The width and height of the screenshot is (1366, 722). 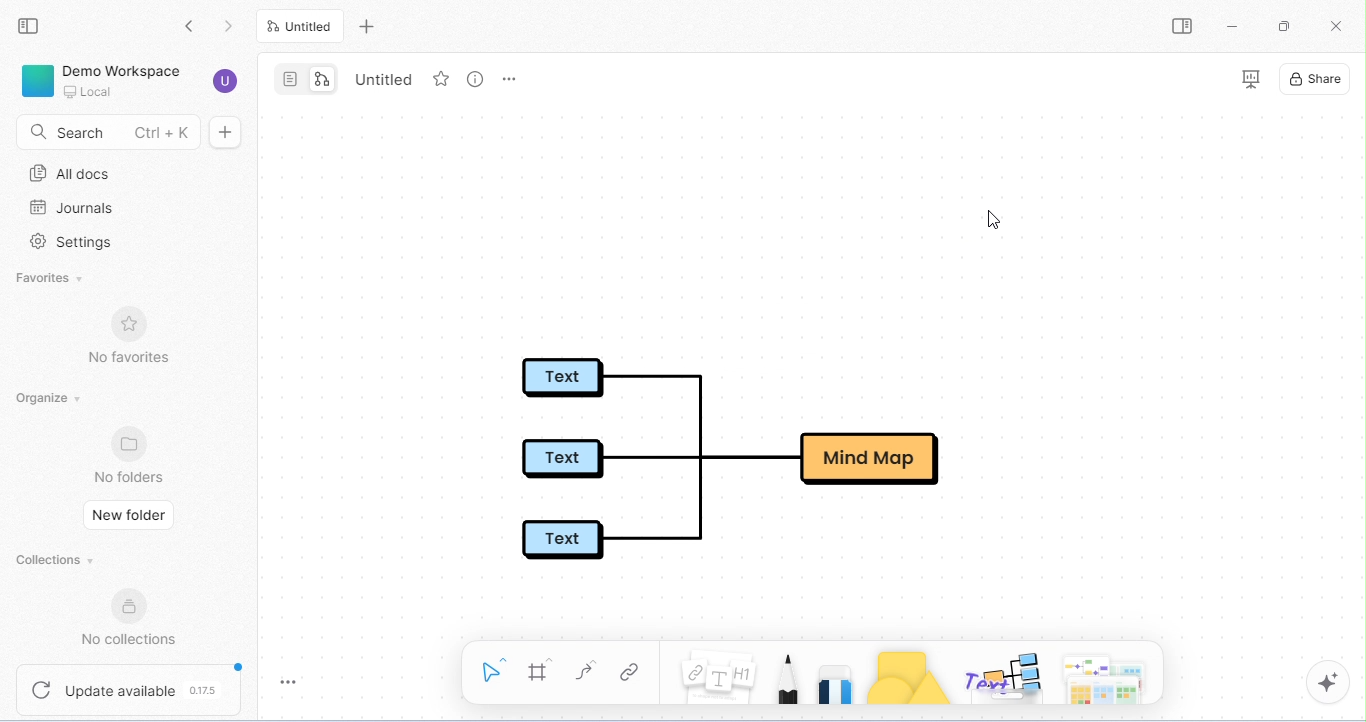 I want to click on go back, so click(x=192, y=27).